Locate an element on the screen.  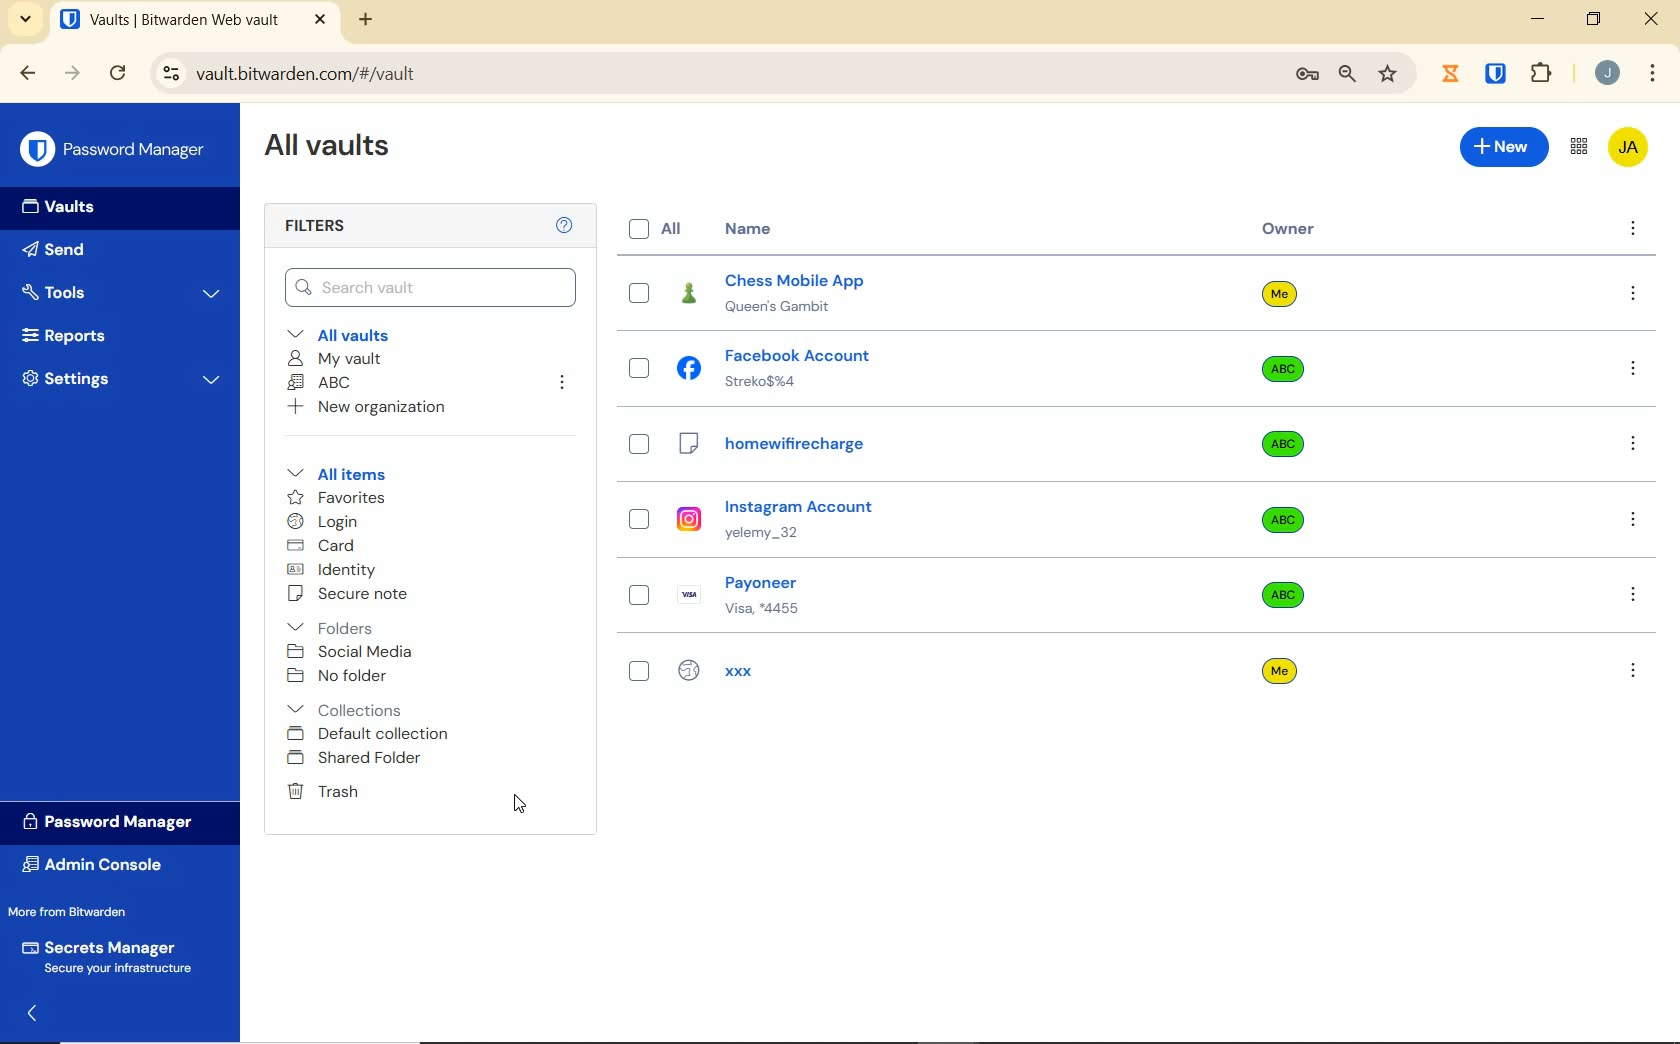
new is located at coordinates (1504, 147).